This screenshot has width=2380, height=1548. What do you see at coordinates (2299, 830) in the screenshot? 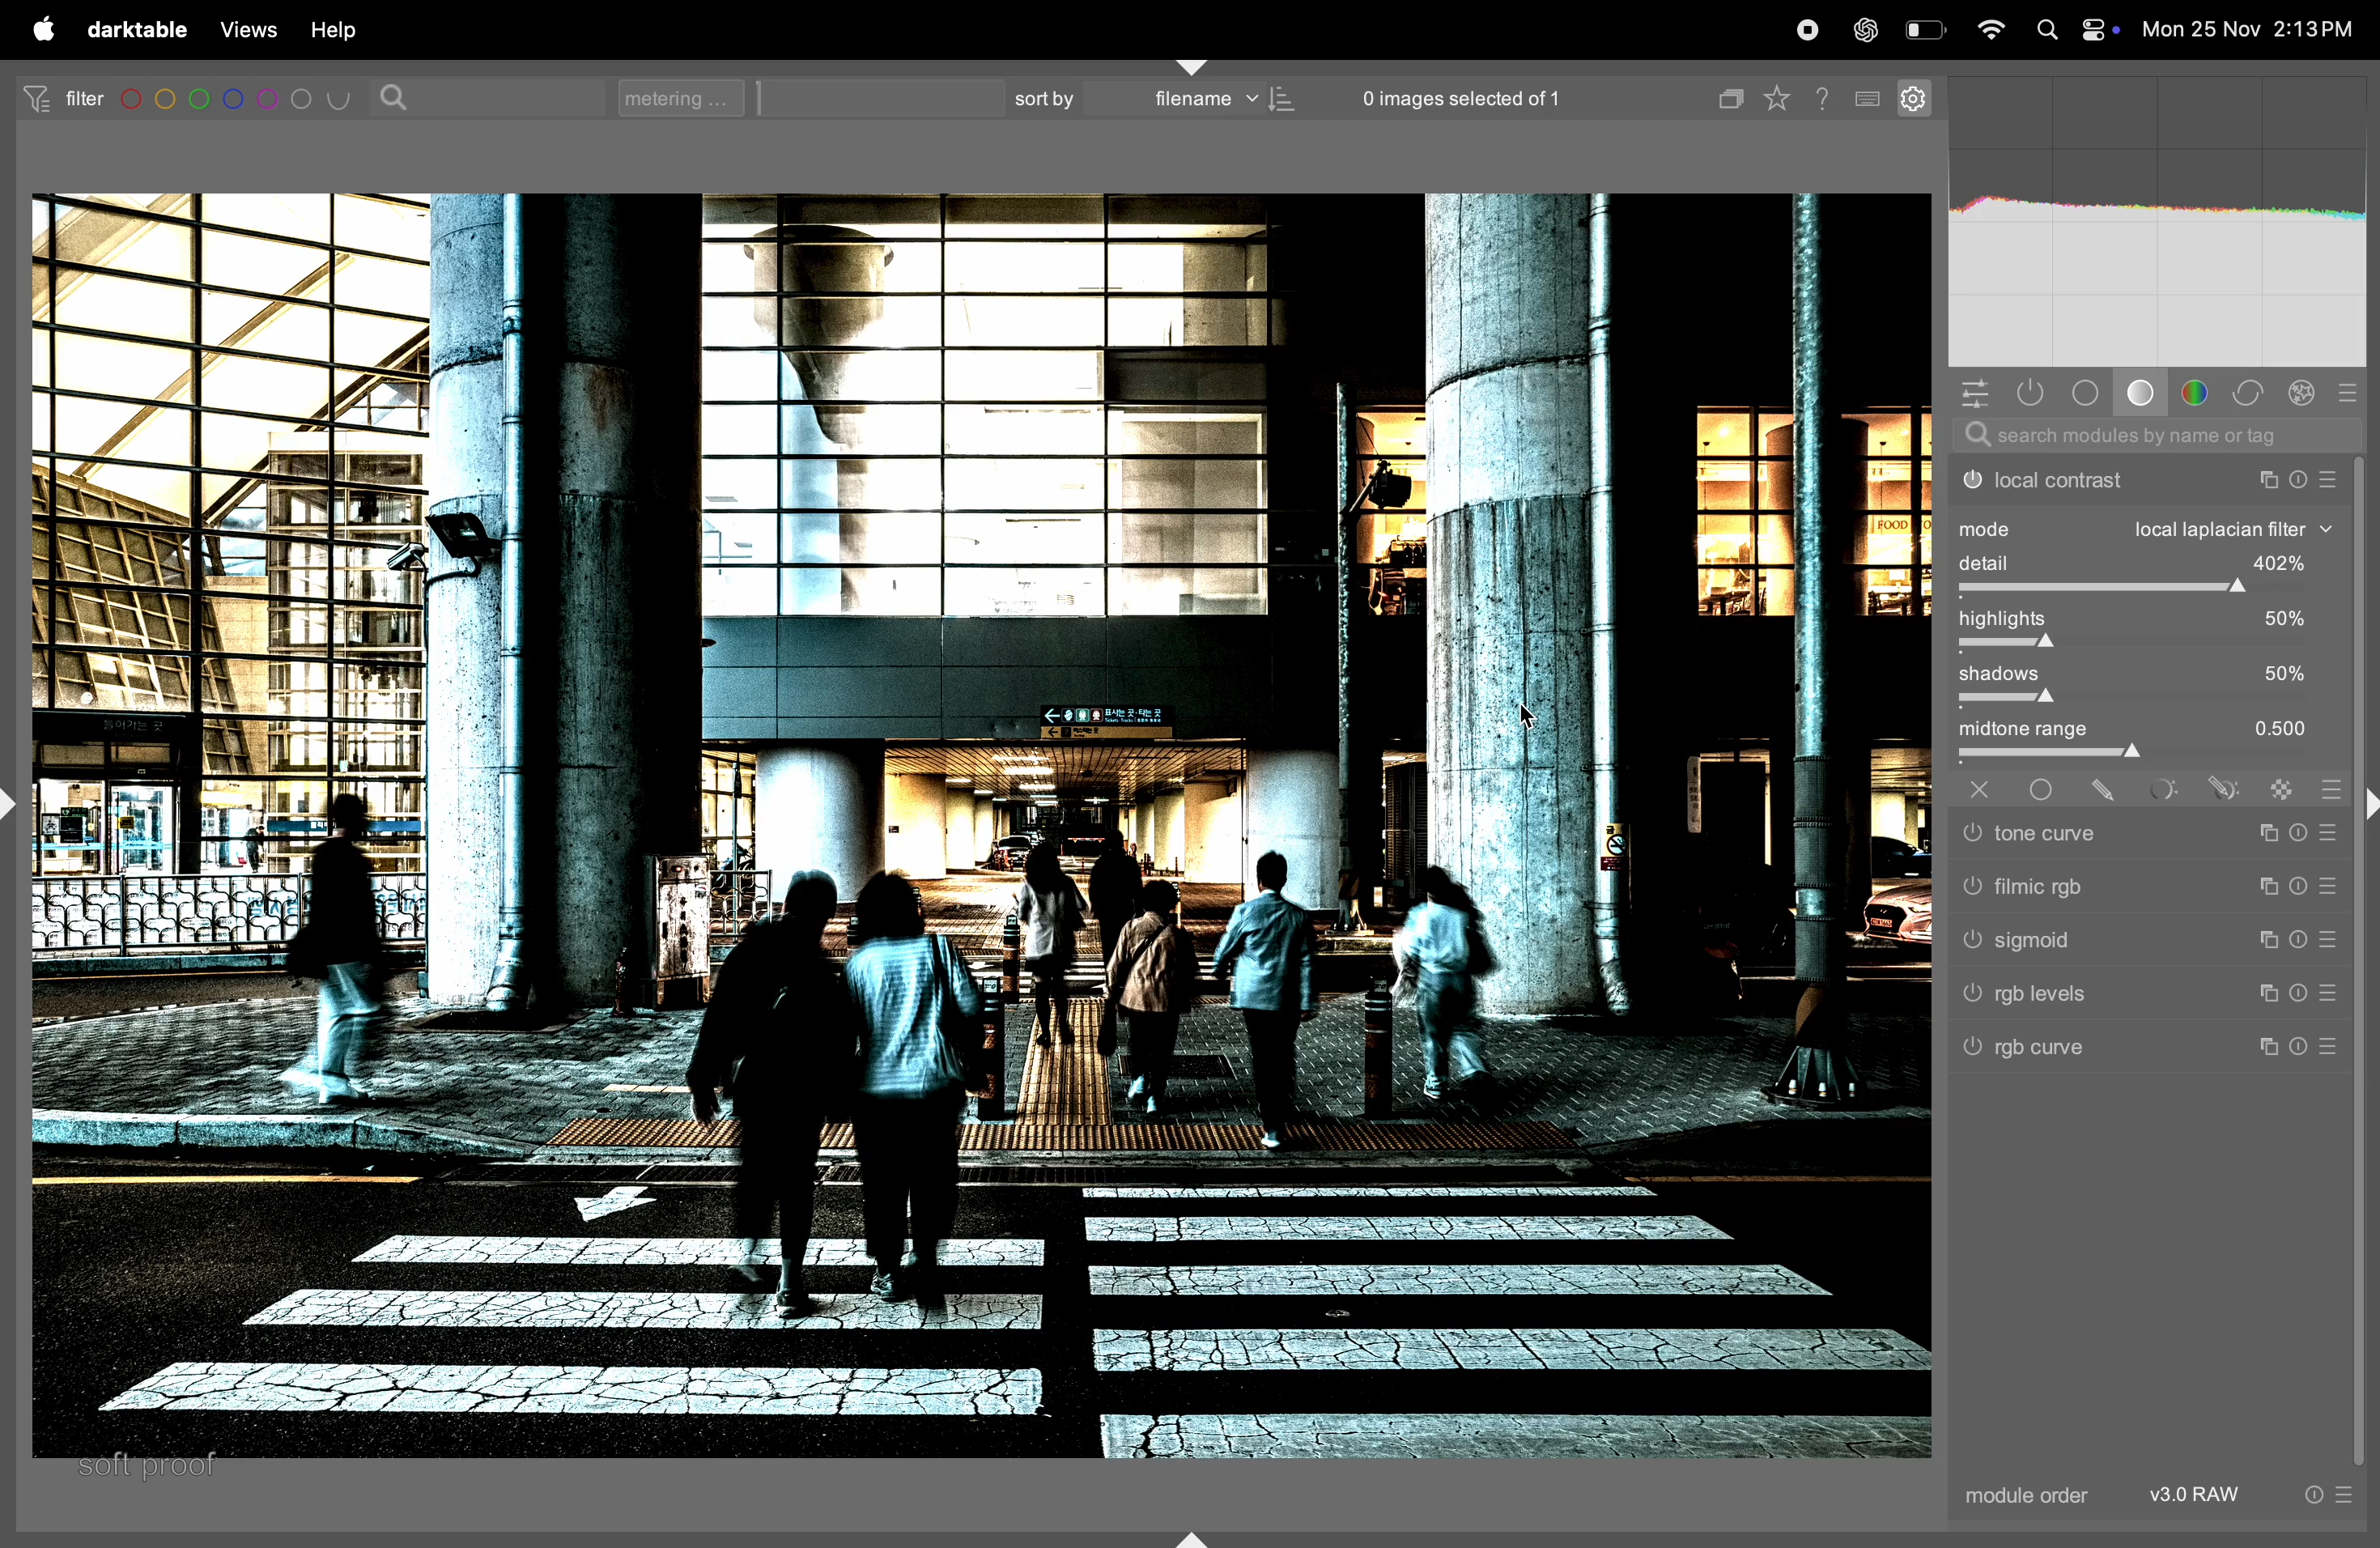
I see `reset` at bounding box center [2299, 830].